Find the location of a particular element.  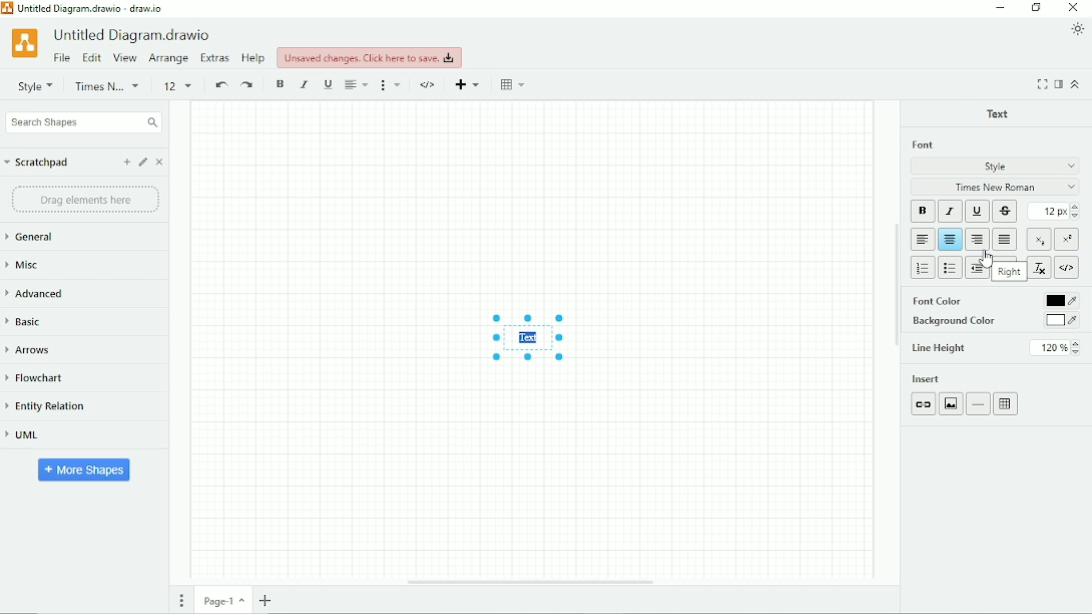

Logo is located at coordinates (25, 43).